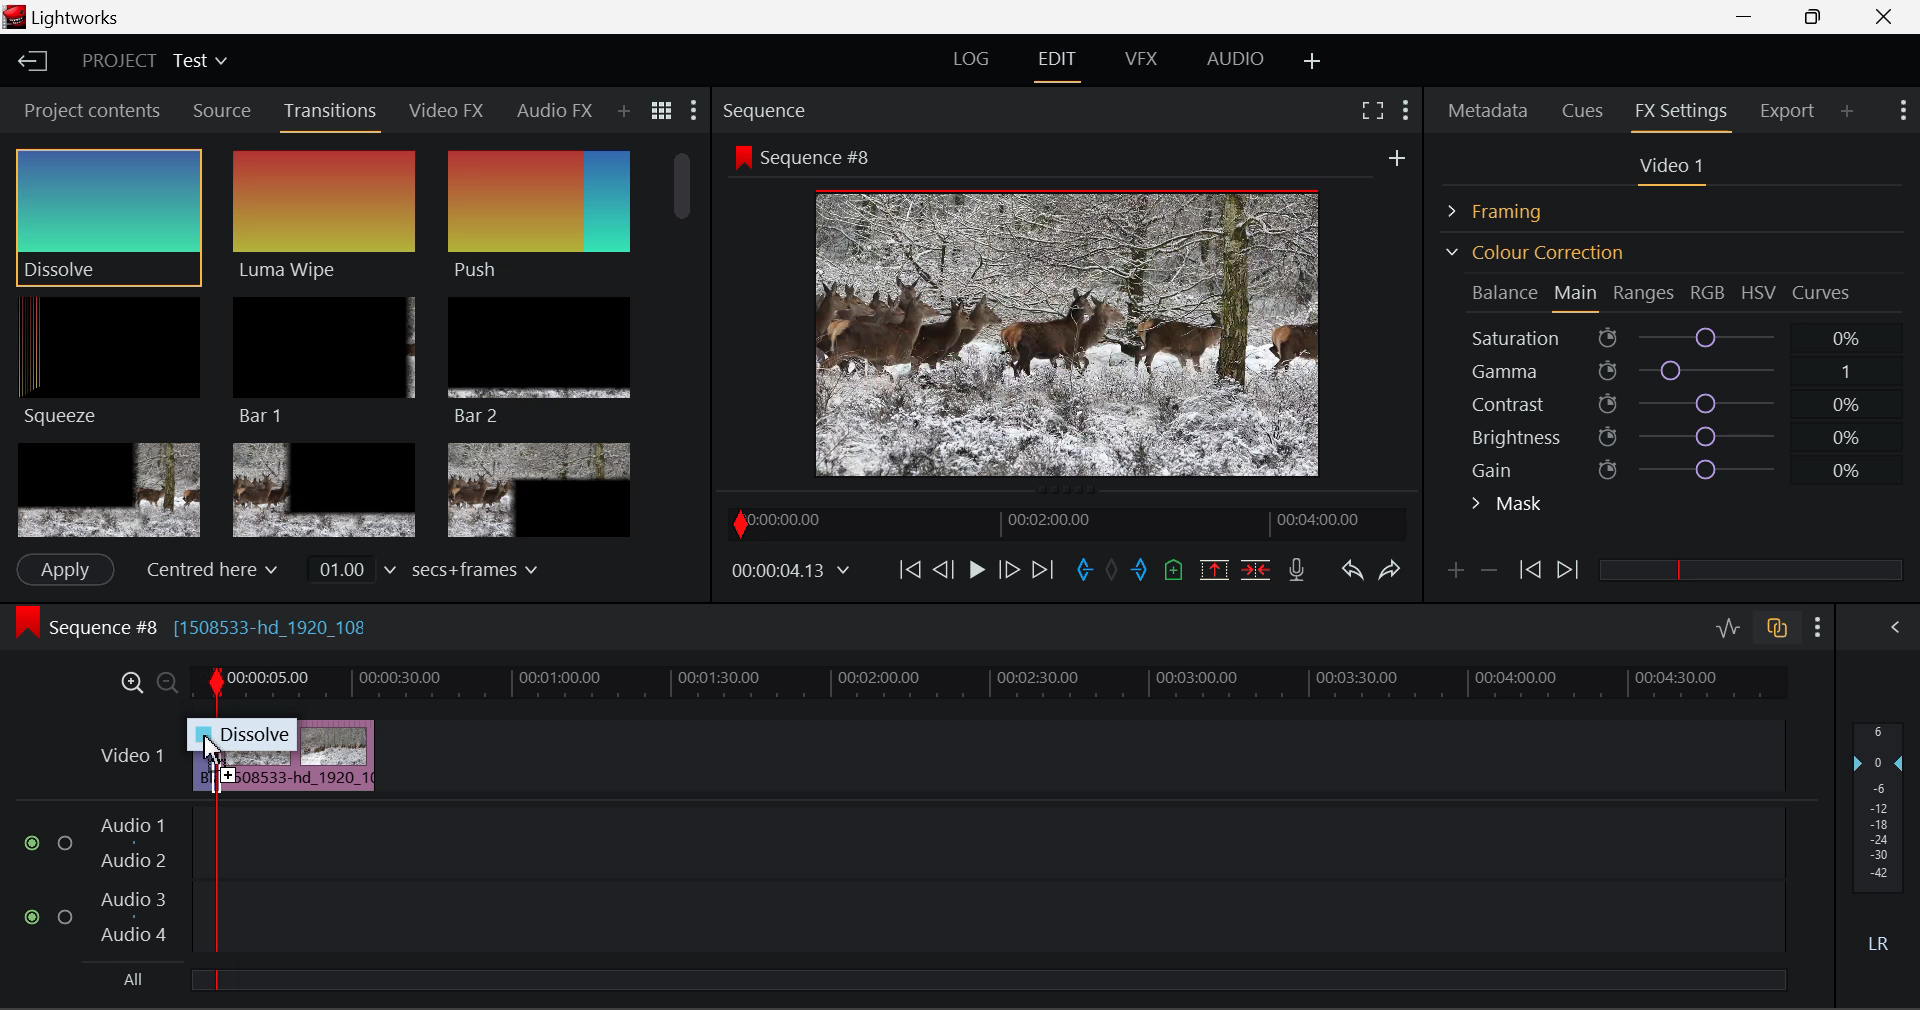  Describe the element at coordinates (1351, 574) in the screenshot. I see `Undo` at that location.